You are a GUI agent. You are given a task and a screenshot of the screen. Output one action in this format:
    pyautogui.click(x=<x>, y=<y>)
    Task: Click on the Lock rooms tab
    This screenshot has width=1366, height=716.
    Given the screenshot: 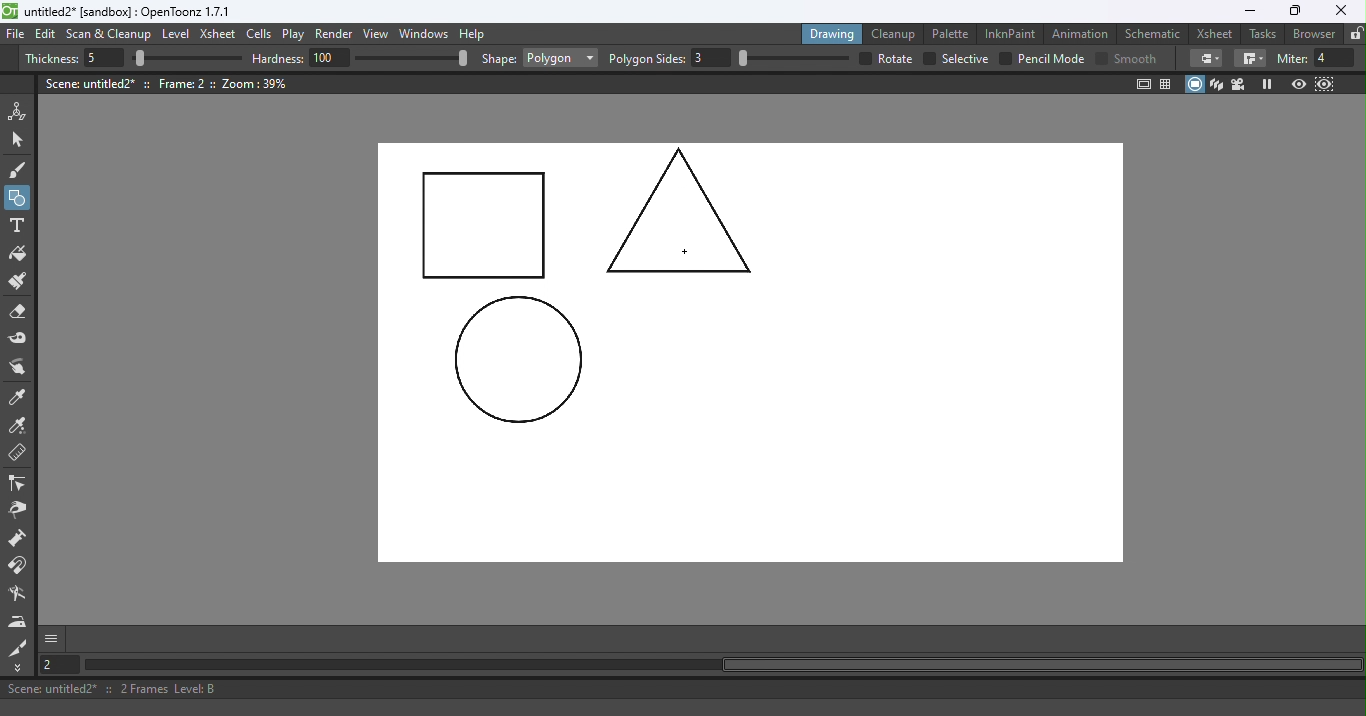 What is the action you would take?
    pyautogui.click(x=1356, y=35)
    